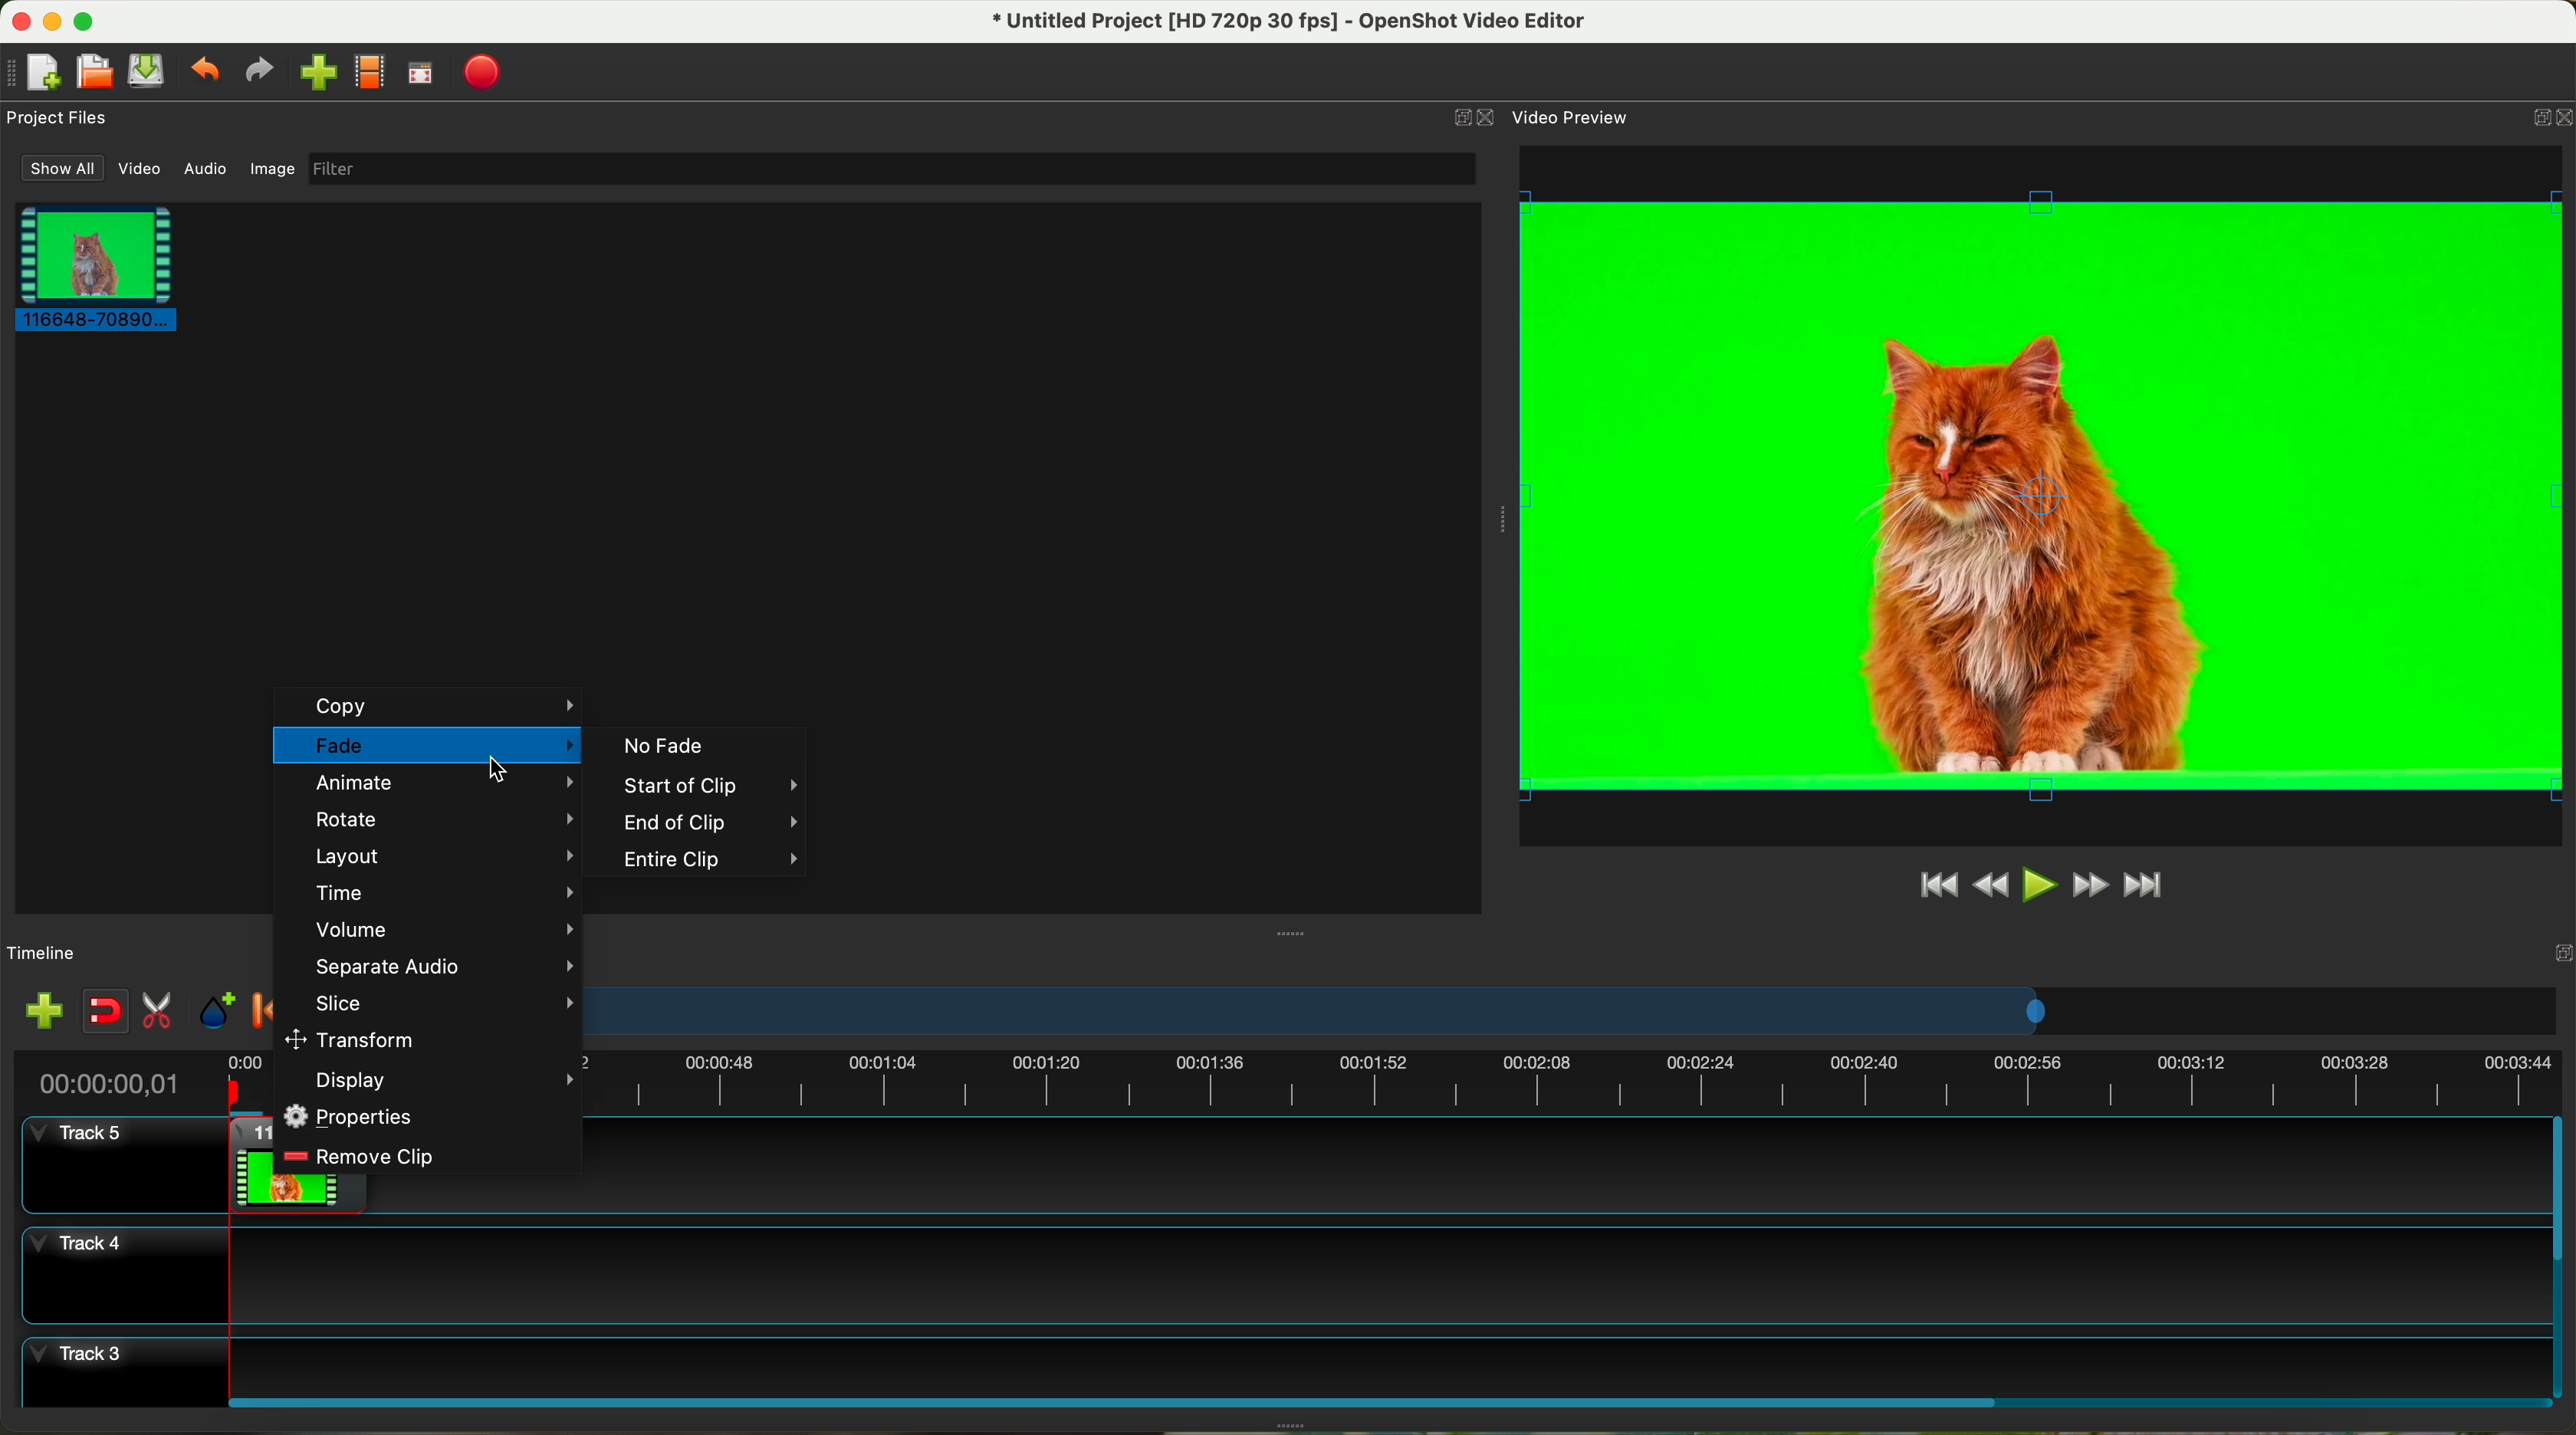 Image resolution: width=2576 pixels, height=1435 pixels. What do you see at coordinates (258, 70) in the screenshot?
I see `redo` at bounding box center [258, 70].